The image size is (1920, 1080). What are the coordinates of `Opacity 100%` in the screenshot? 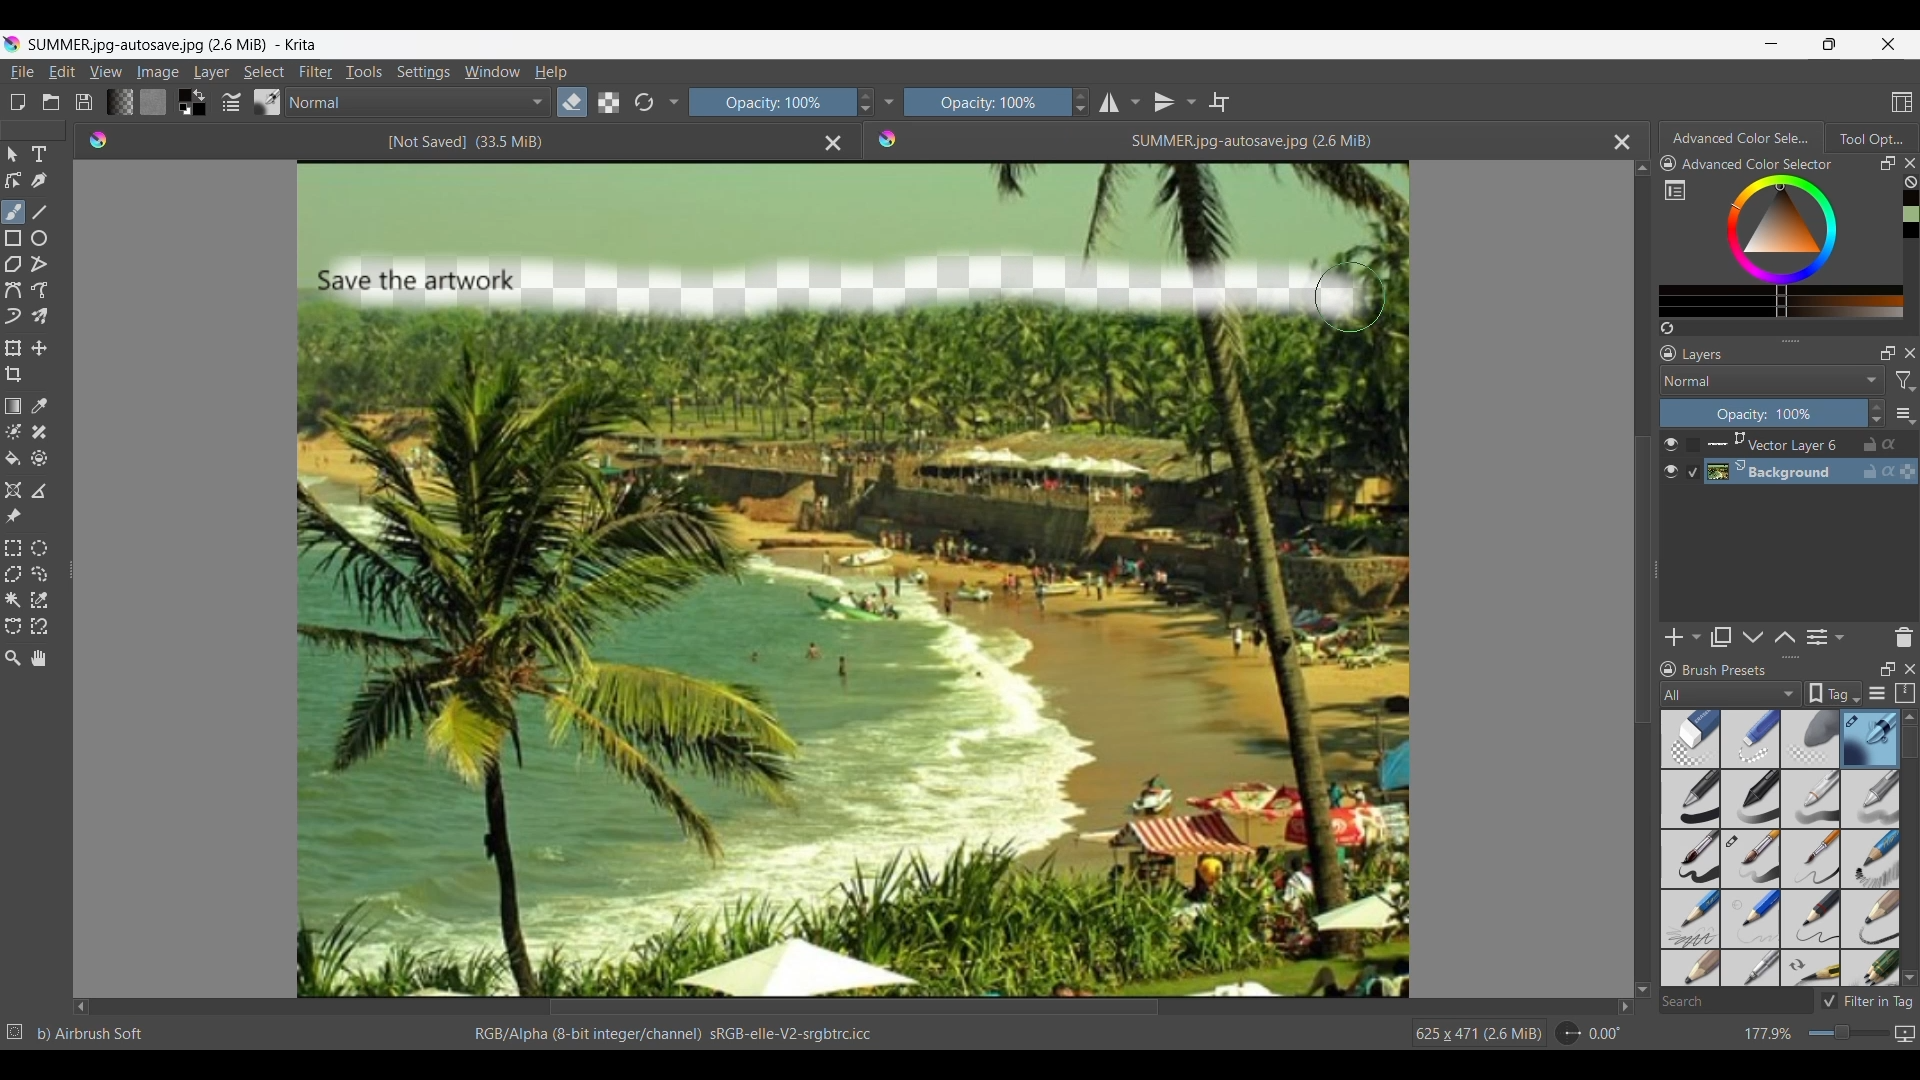 It's located at (1763, 414).